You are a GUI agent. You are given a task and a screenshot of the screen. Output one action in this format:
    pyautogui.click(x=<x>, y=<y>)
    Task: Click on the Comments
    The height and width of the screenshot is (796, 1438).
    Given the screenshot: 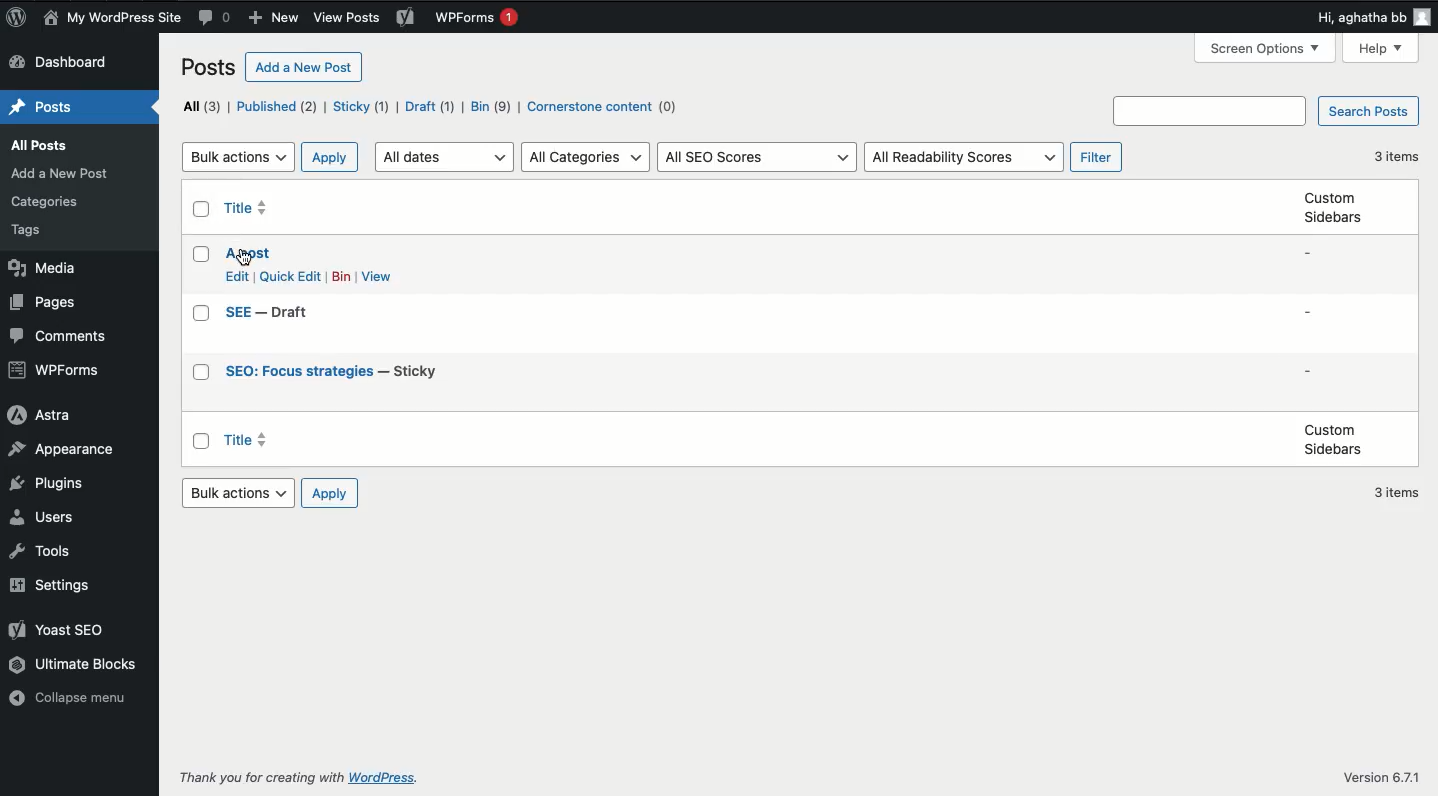 What is the action you would take?
    pyautogui.click(x=56, y=334)
    